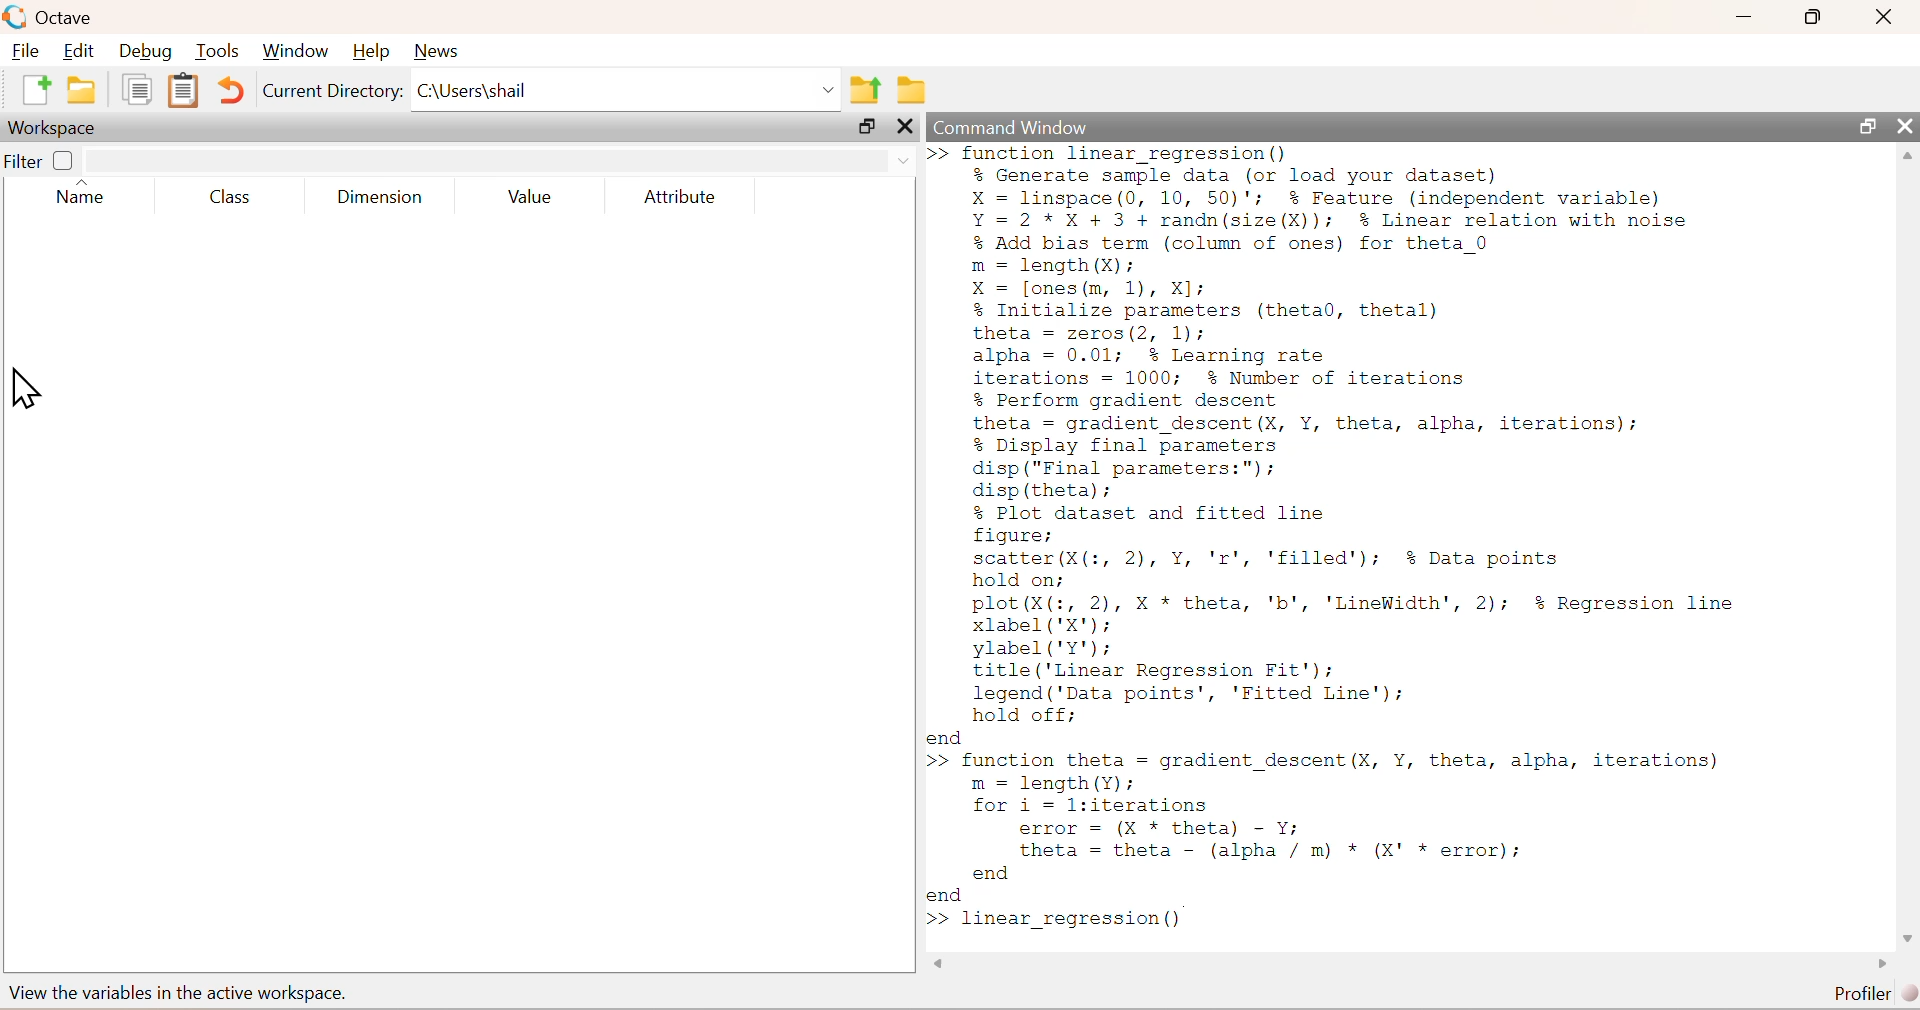 The image size is (1920, 1010). I want to click on Current Directory, so click(333, 92).